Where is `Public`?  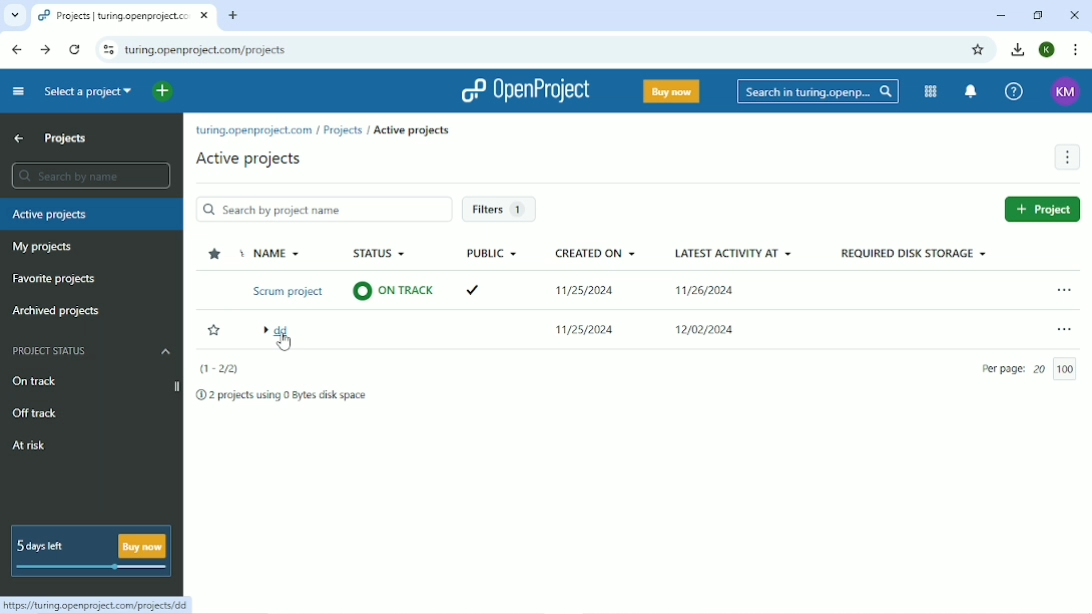
Public is located at coordinates (495, 275).